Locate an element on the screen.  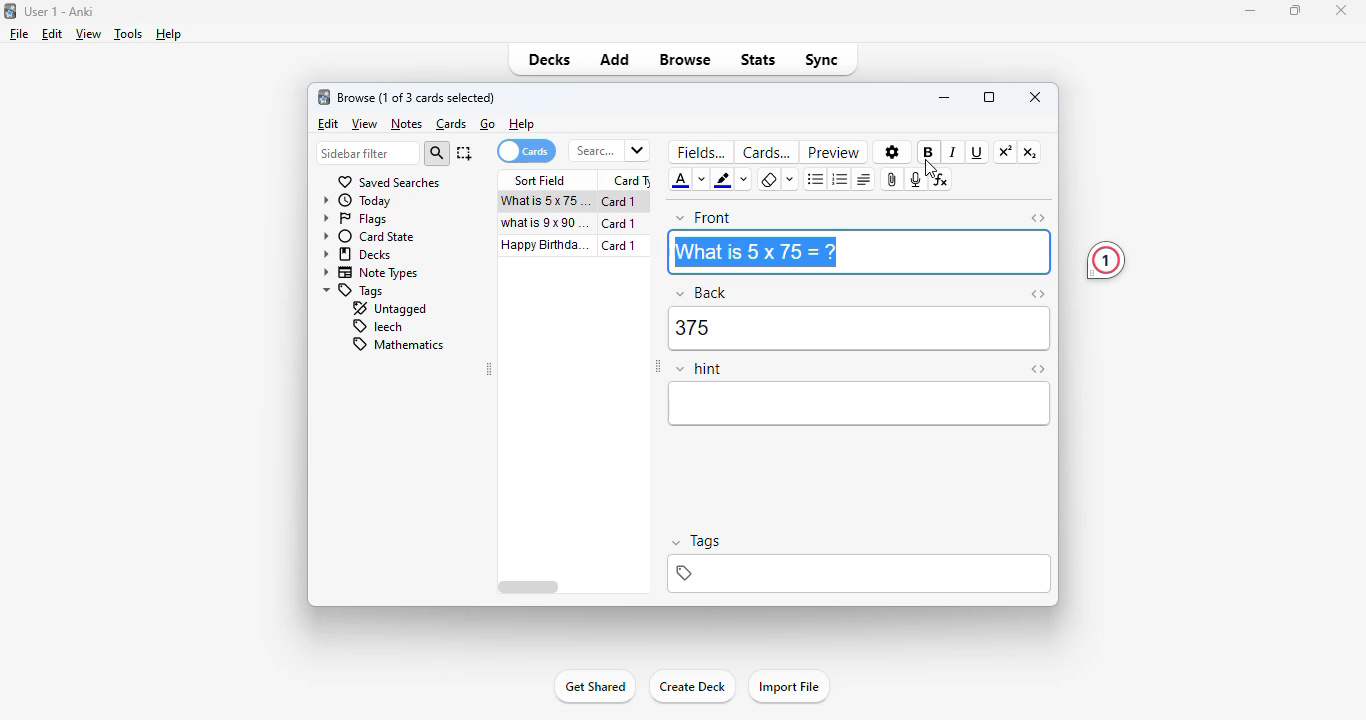
minimize is located at coordinates (1250, 11).